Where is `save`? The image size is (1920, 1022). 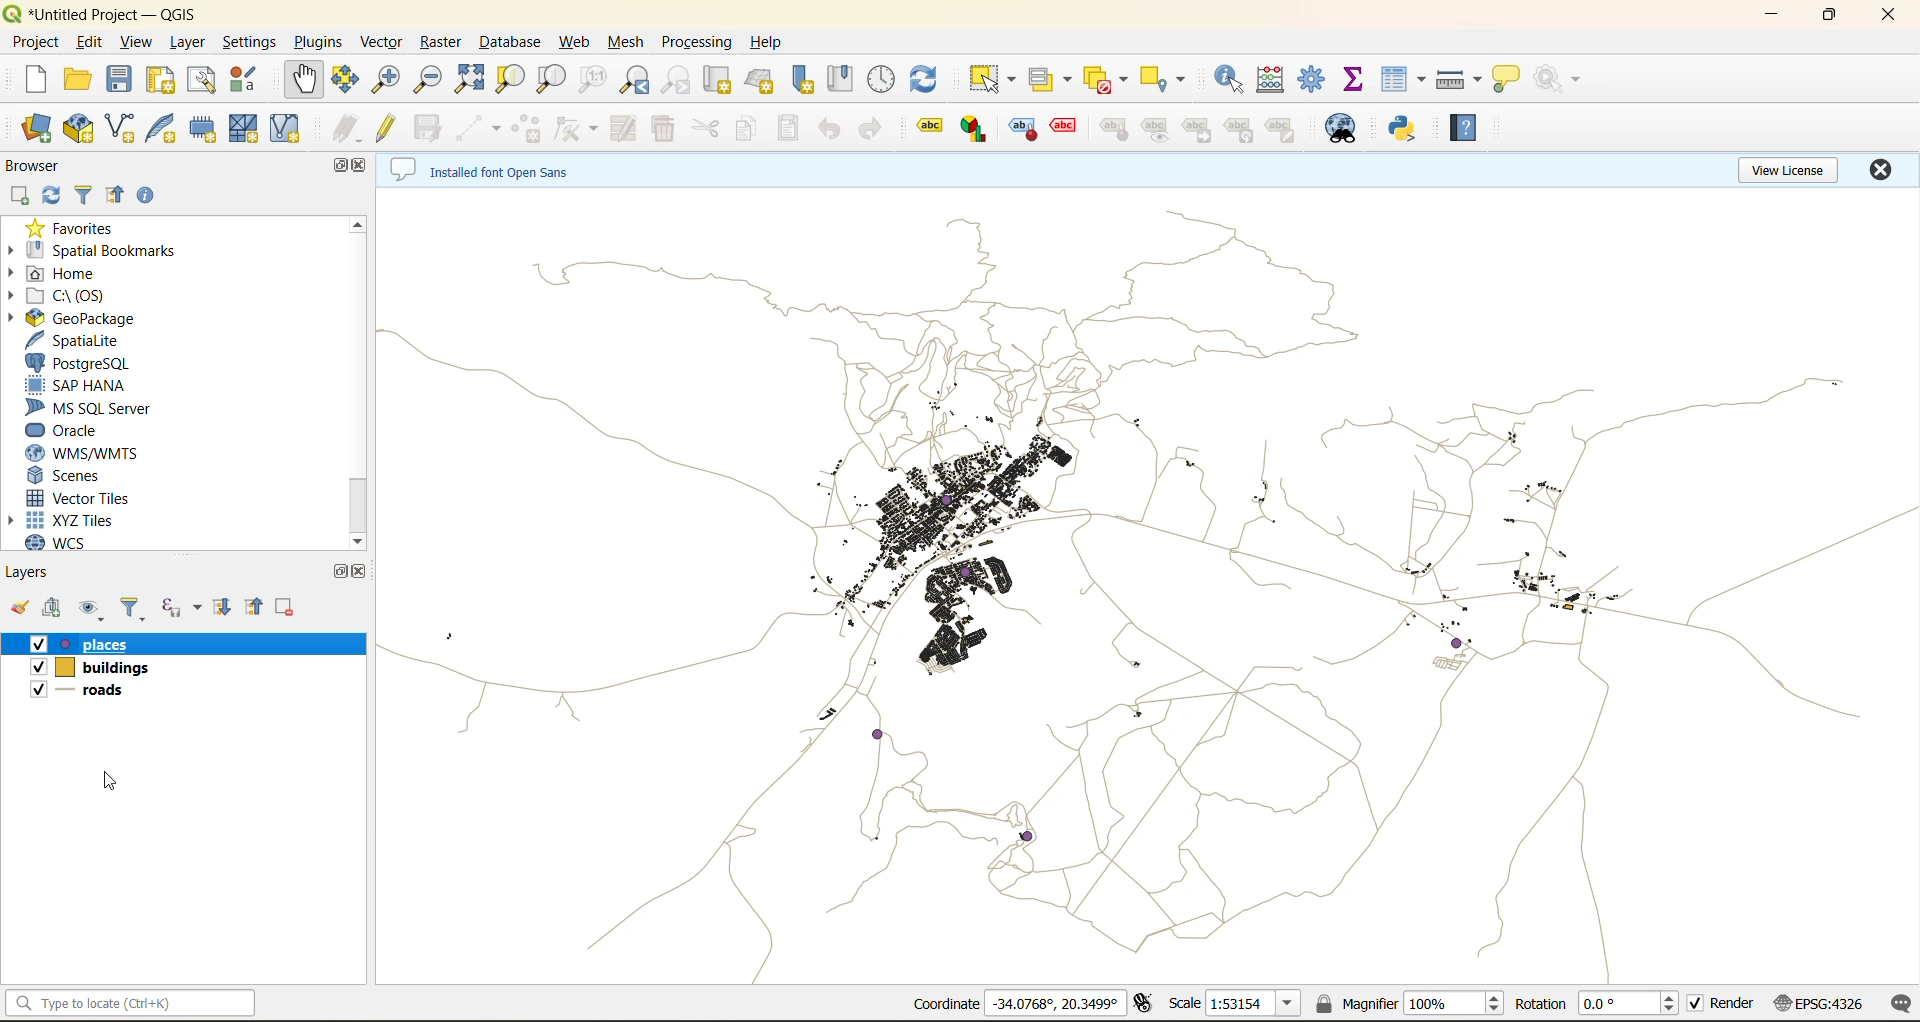 save is located at coordinates (124, 80).